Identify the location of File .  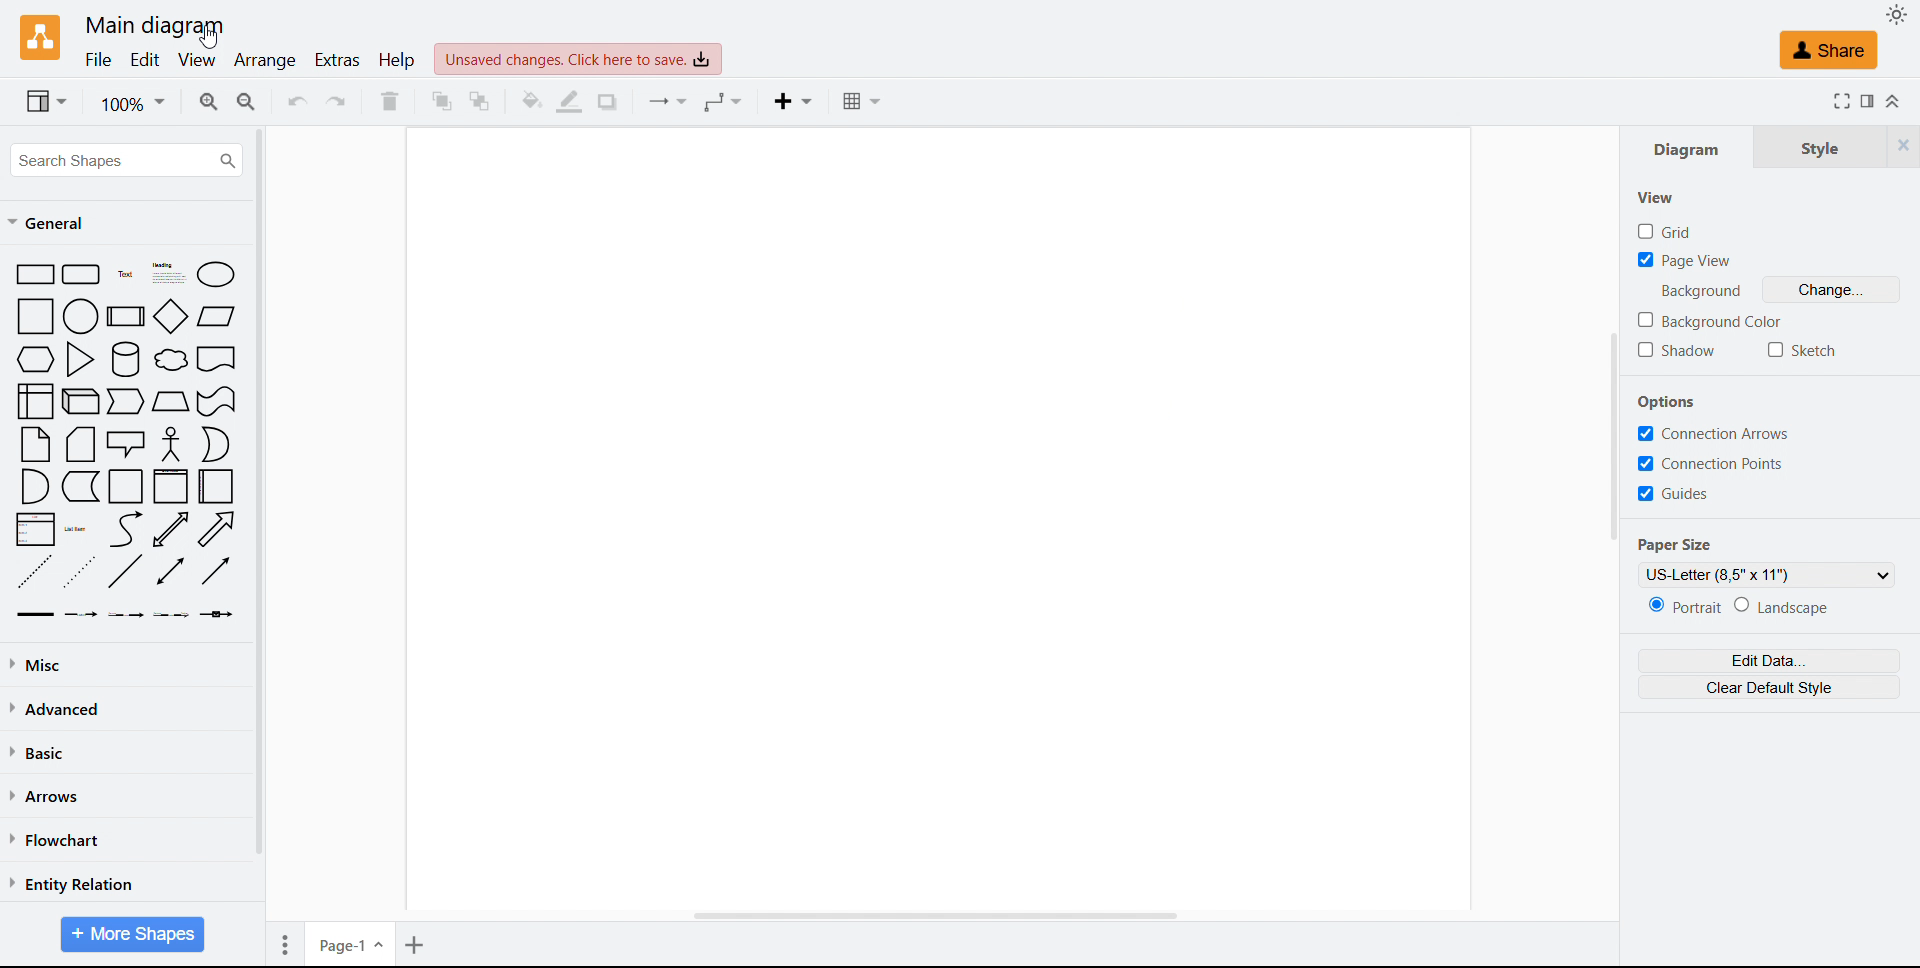
(98, 61).